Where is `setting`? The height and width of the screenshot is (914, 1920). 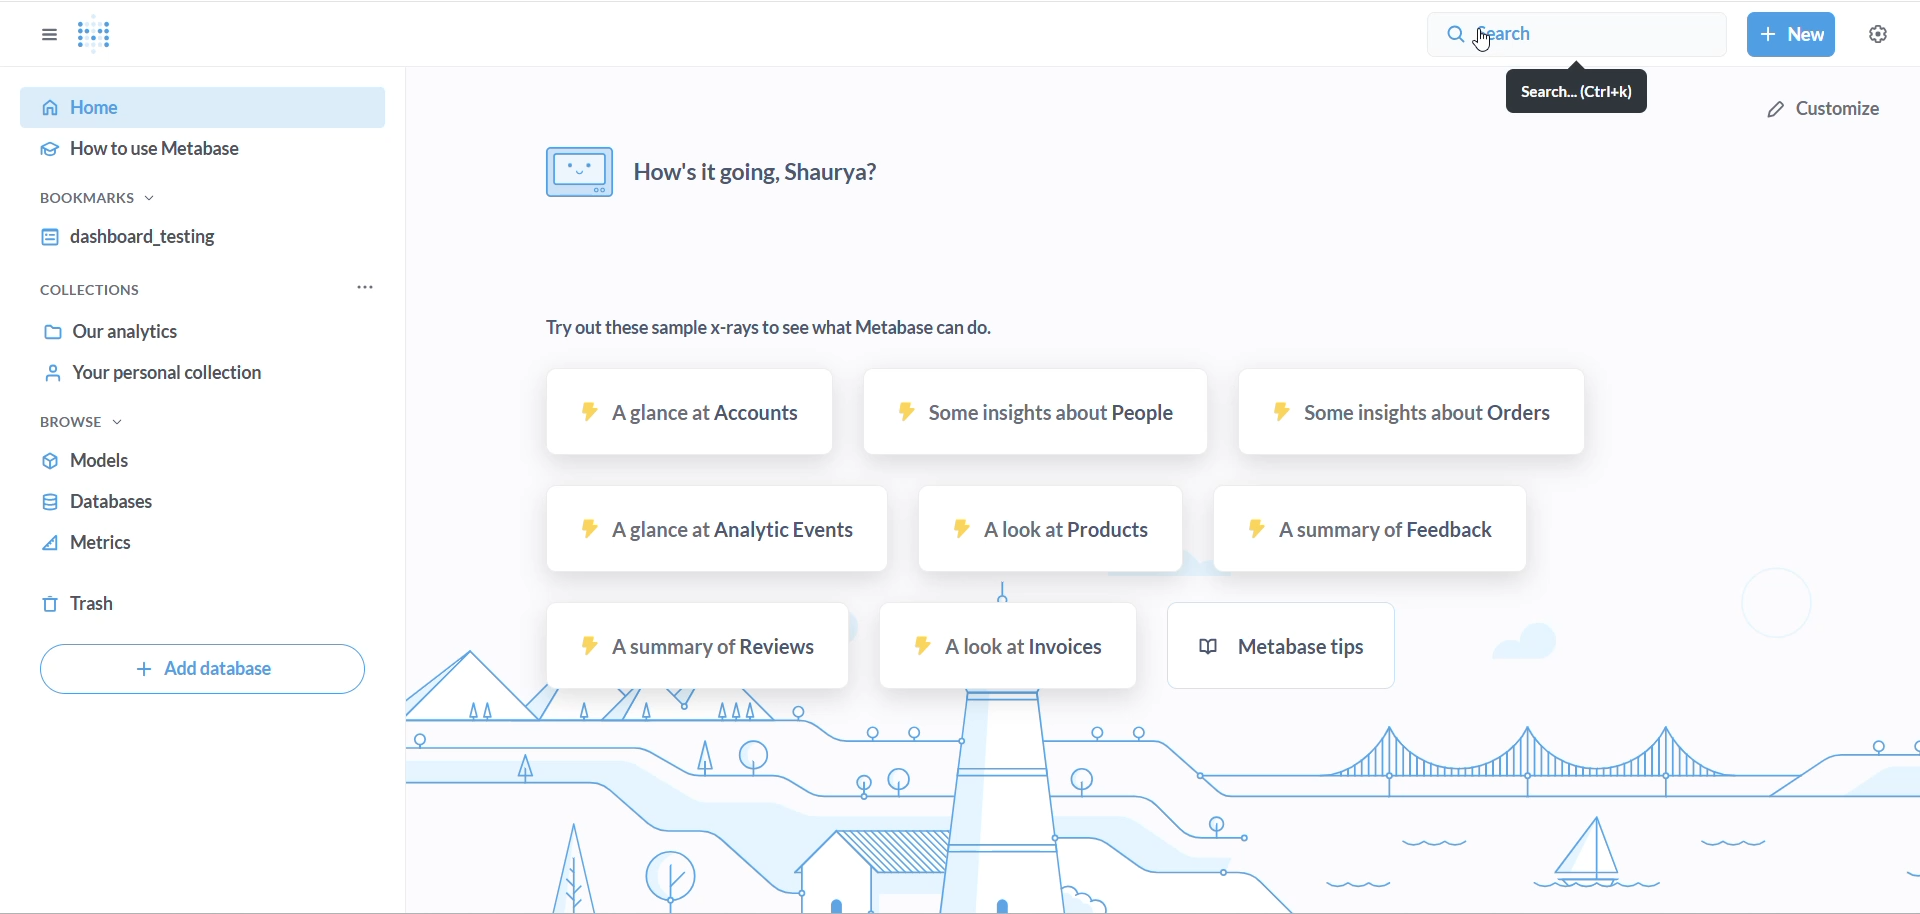 setting is located at coordinates (1877, 36).